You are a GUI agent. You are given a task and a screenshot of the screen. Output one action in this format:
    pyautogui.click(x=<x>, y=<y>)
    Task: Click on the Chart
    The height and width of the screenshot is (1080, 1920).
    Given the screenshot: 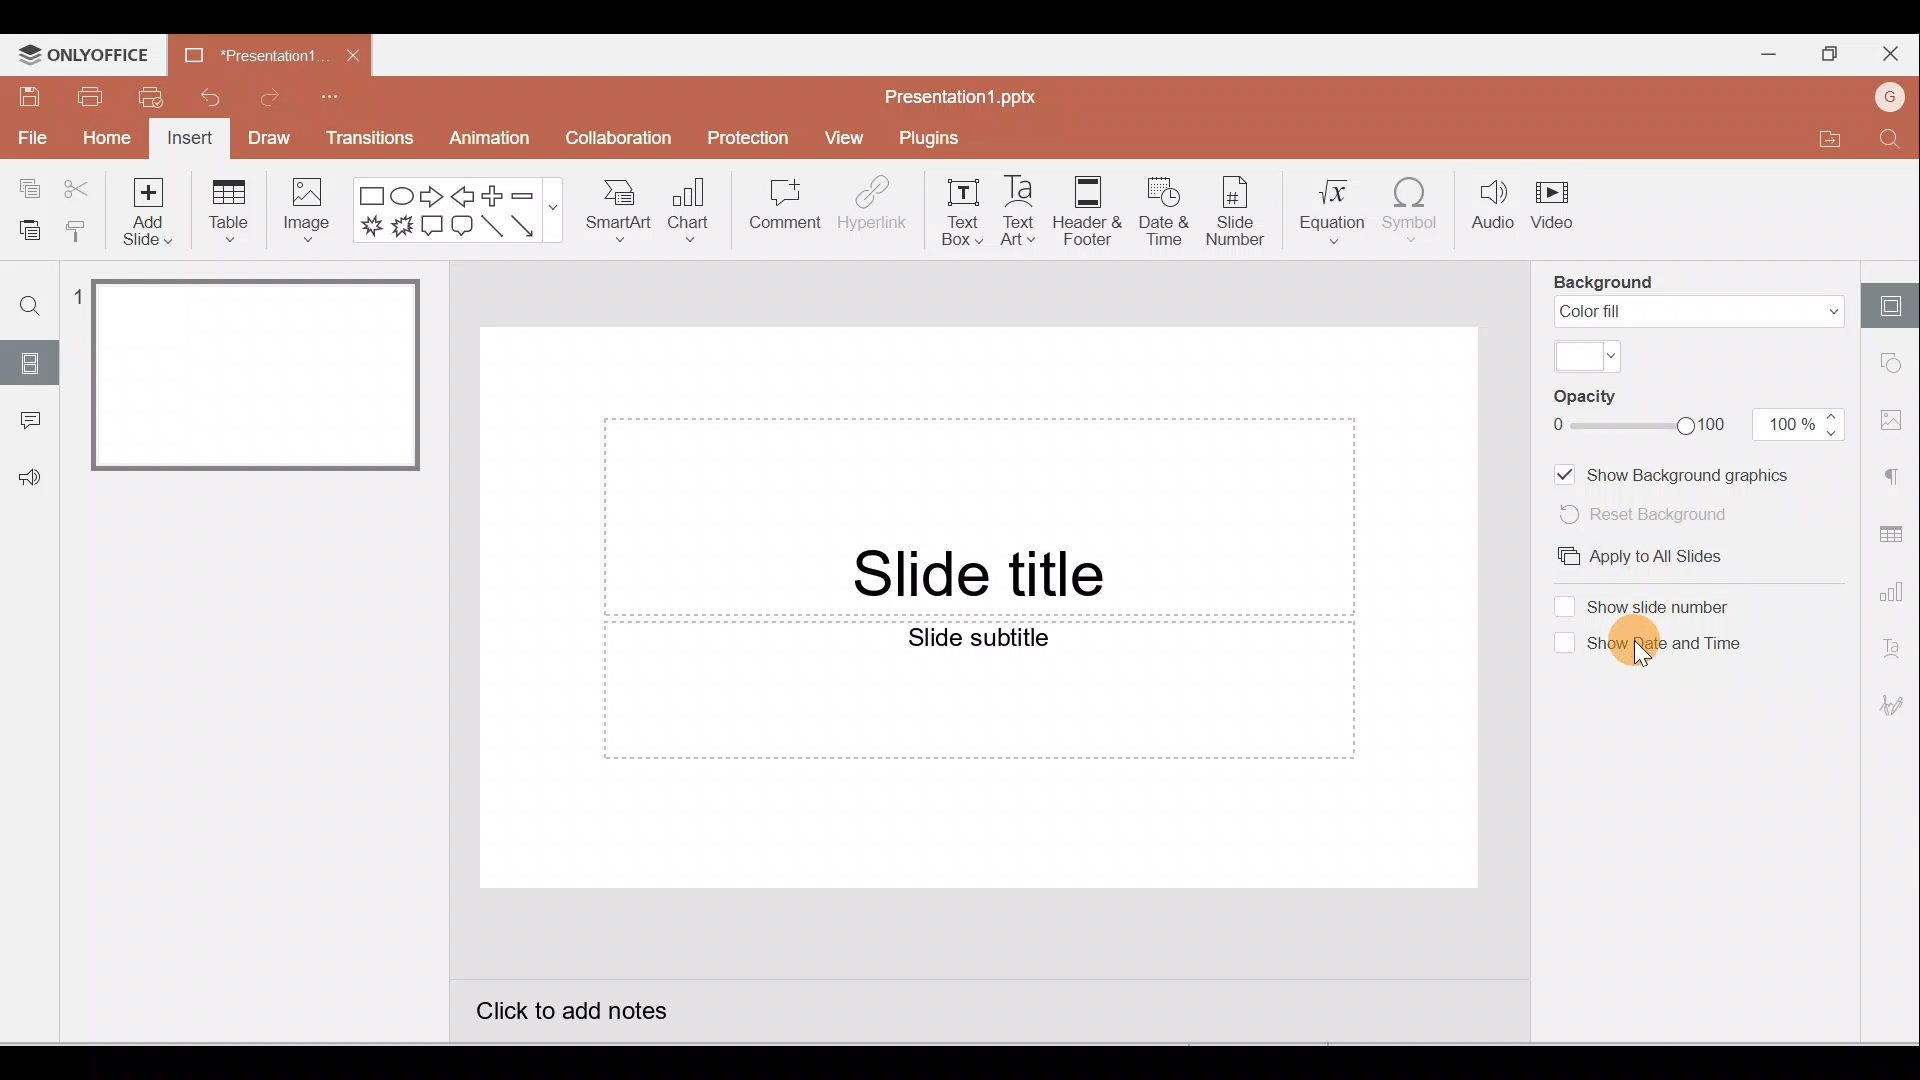 What is the action you would take?
    pyautogui.click(x=690, y=212)
    